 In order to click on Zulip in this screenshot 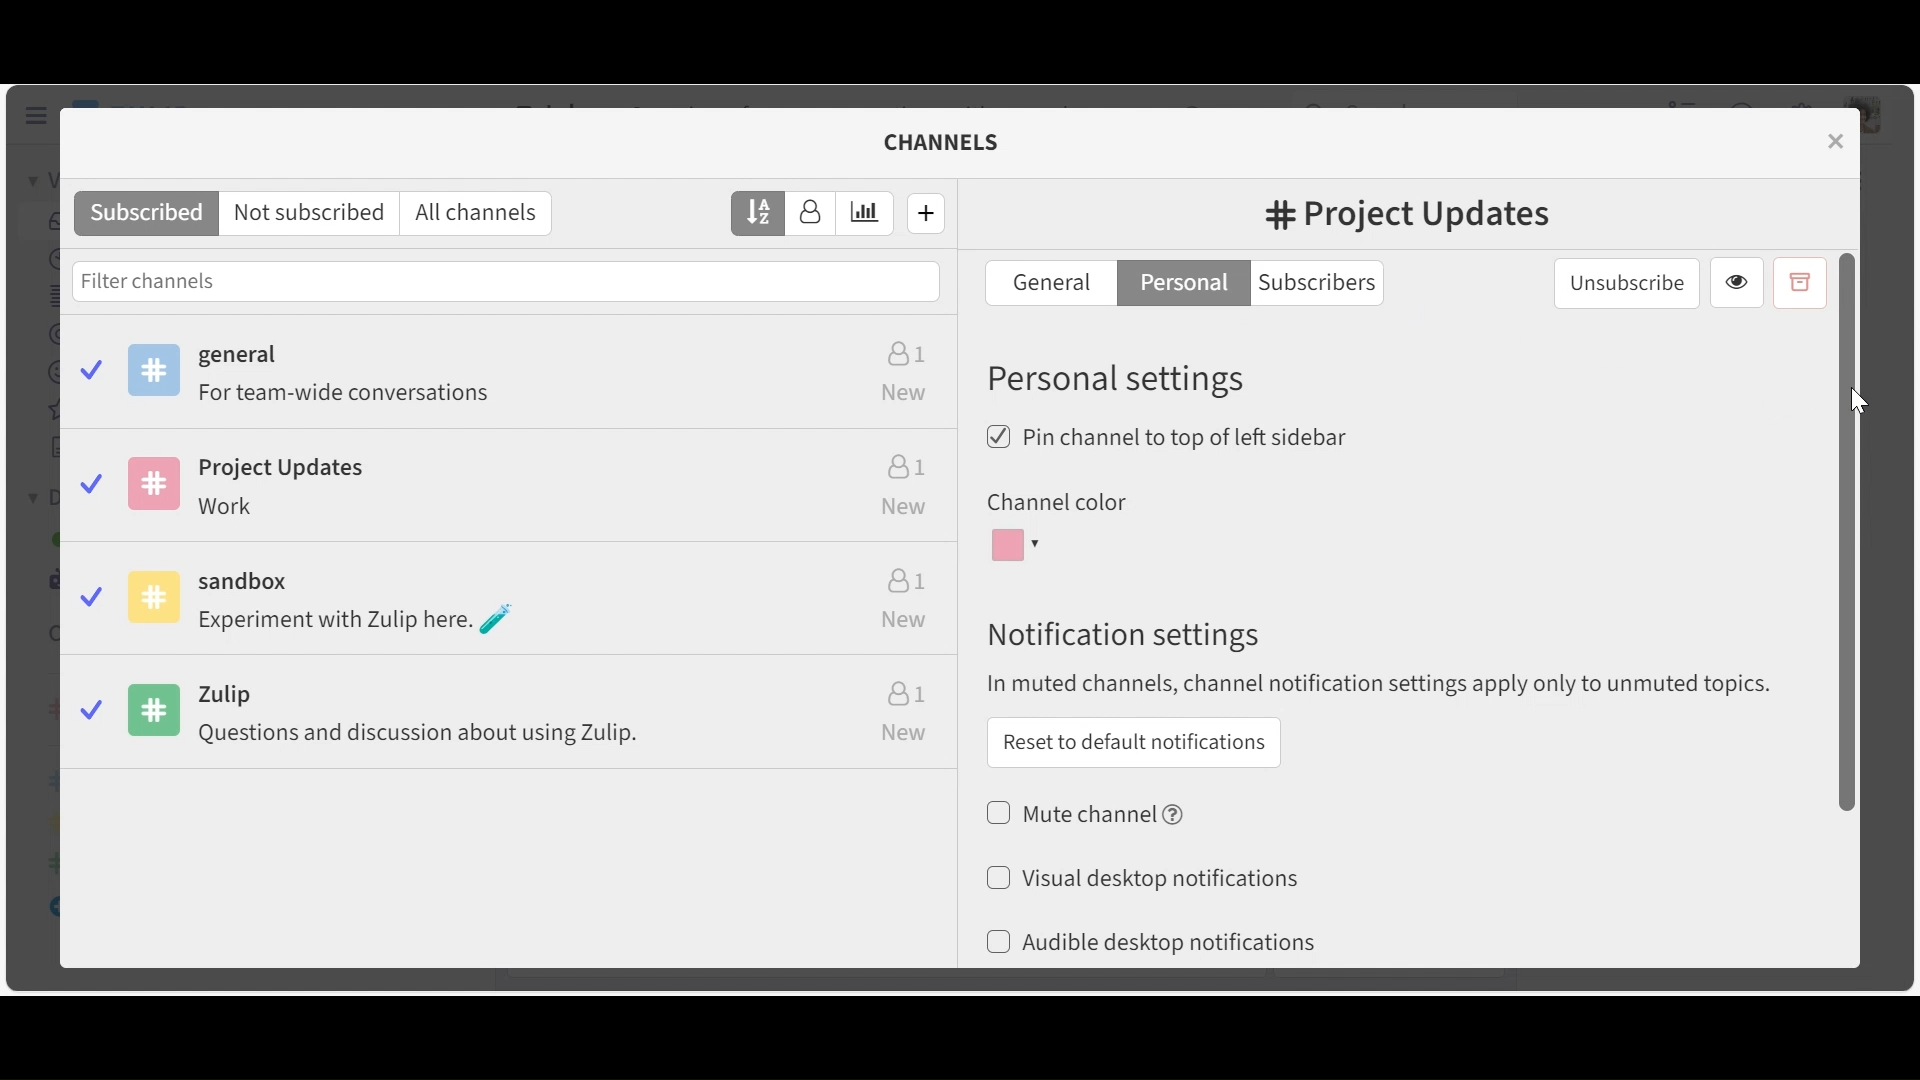, I will do `click(512, 721)`.